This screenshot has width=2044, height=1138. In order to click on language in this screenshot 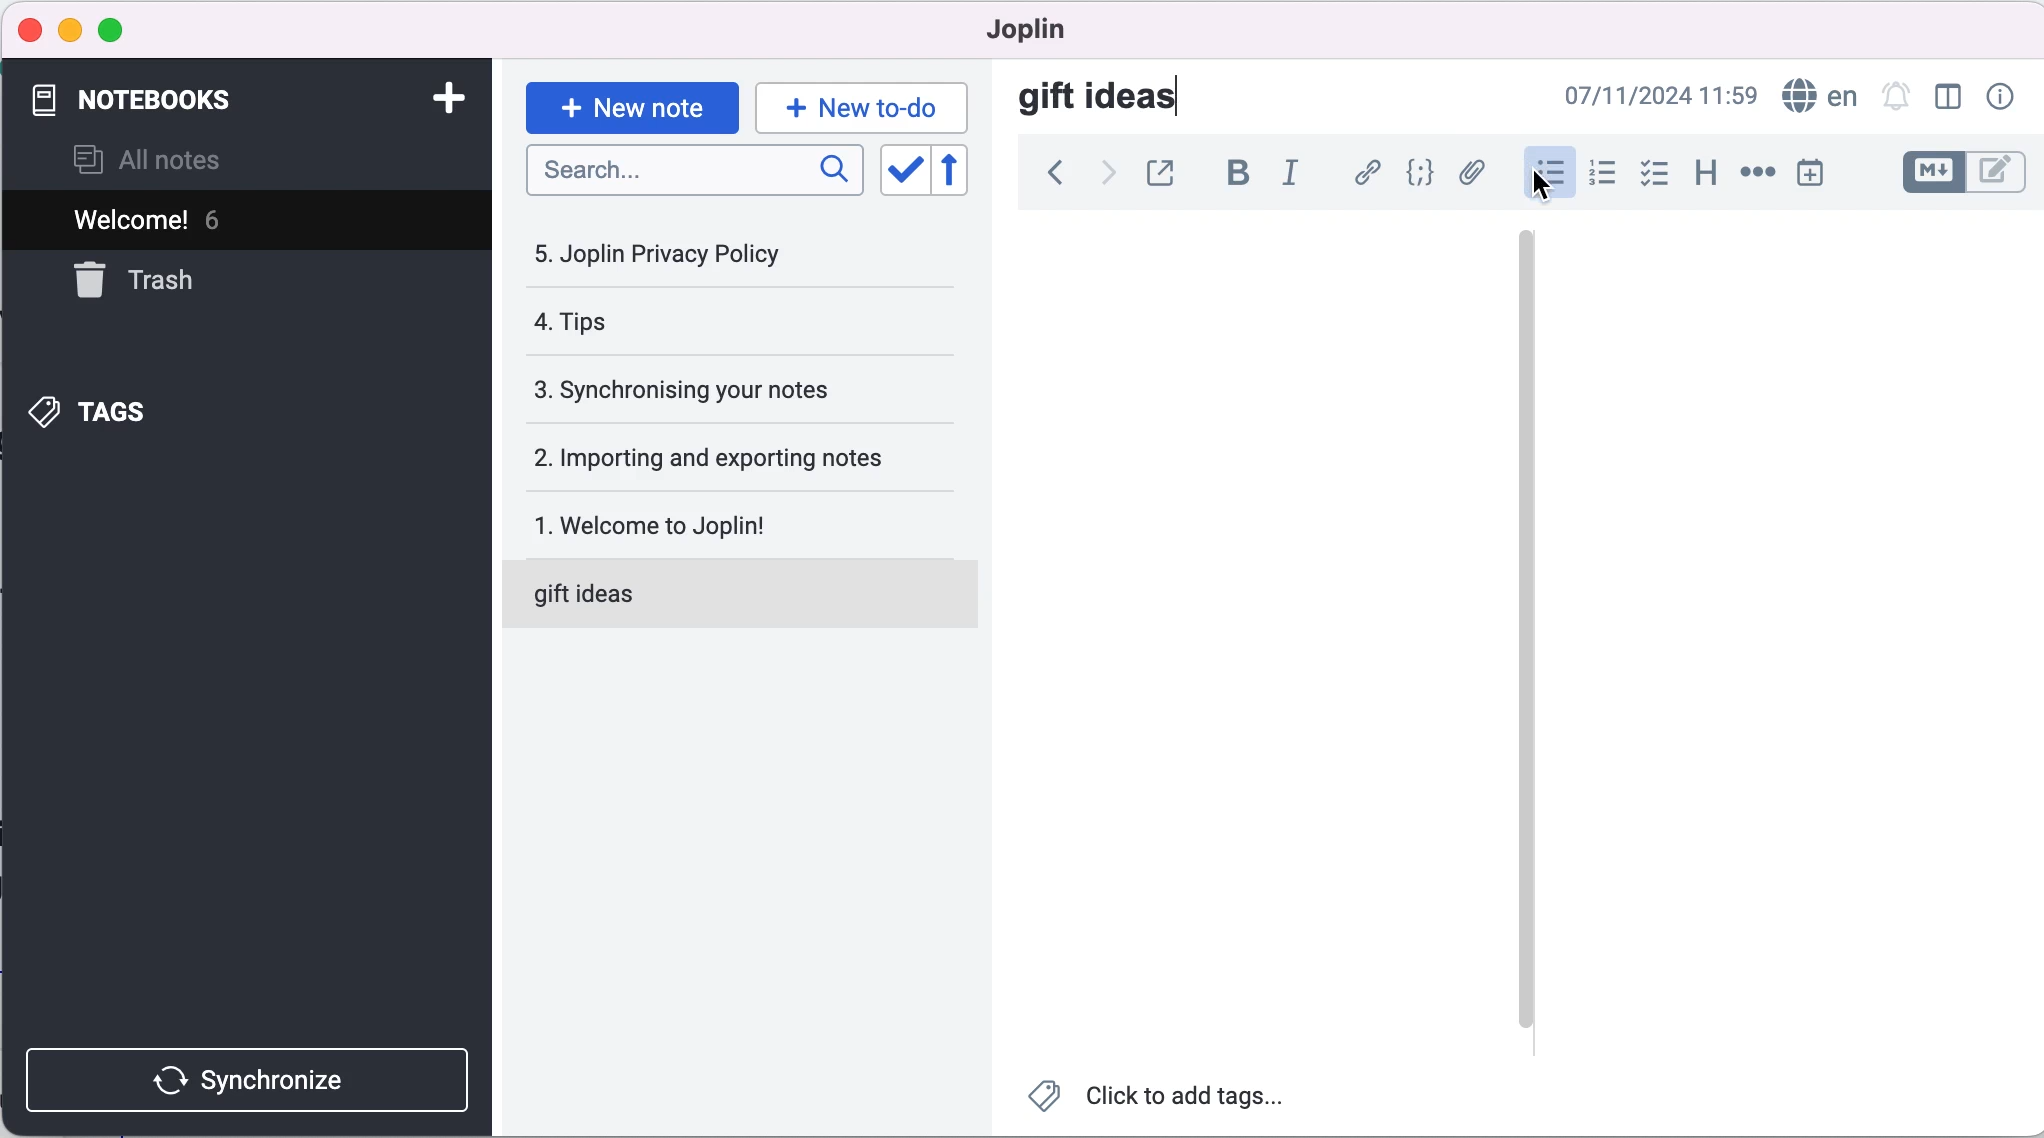, I will do `click(1818, 97)`.